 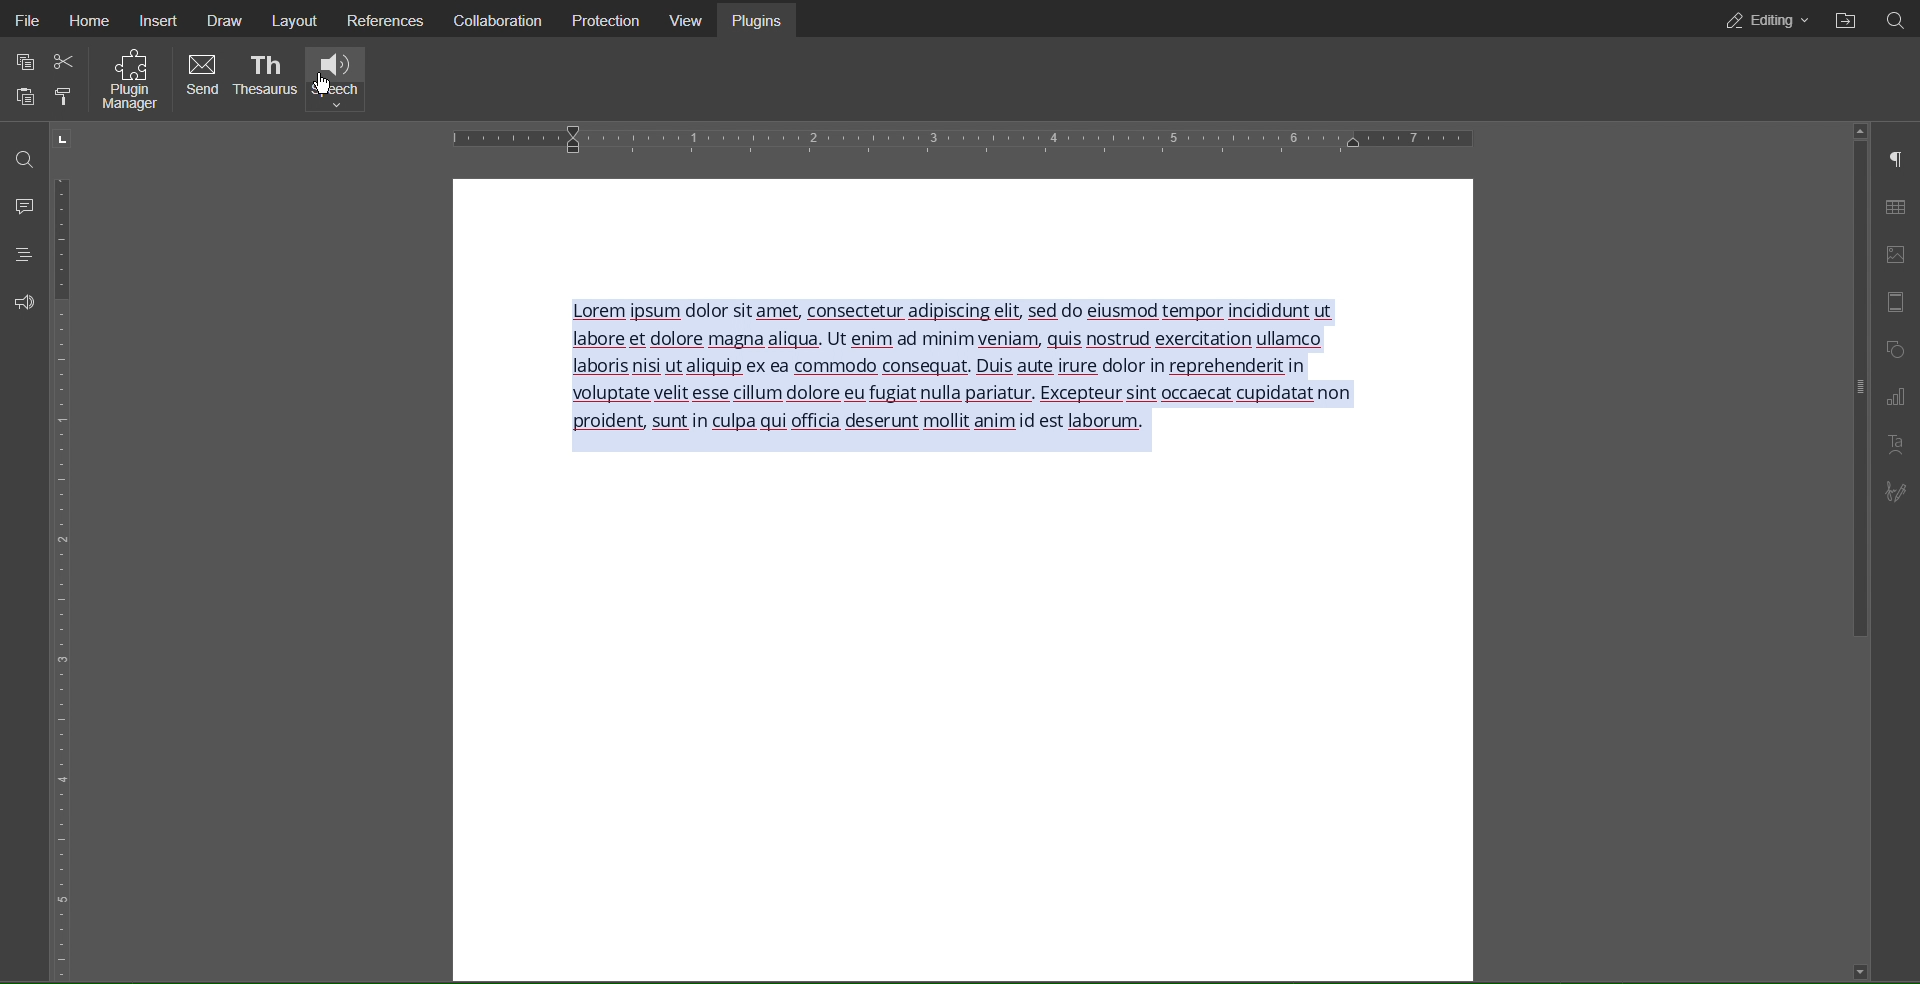 What do you see at coordinates (18, 205) in the screenshot?
I see `Comment` at bounding box center [18, 205].